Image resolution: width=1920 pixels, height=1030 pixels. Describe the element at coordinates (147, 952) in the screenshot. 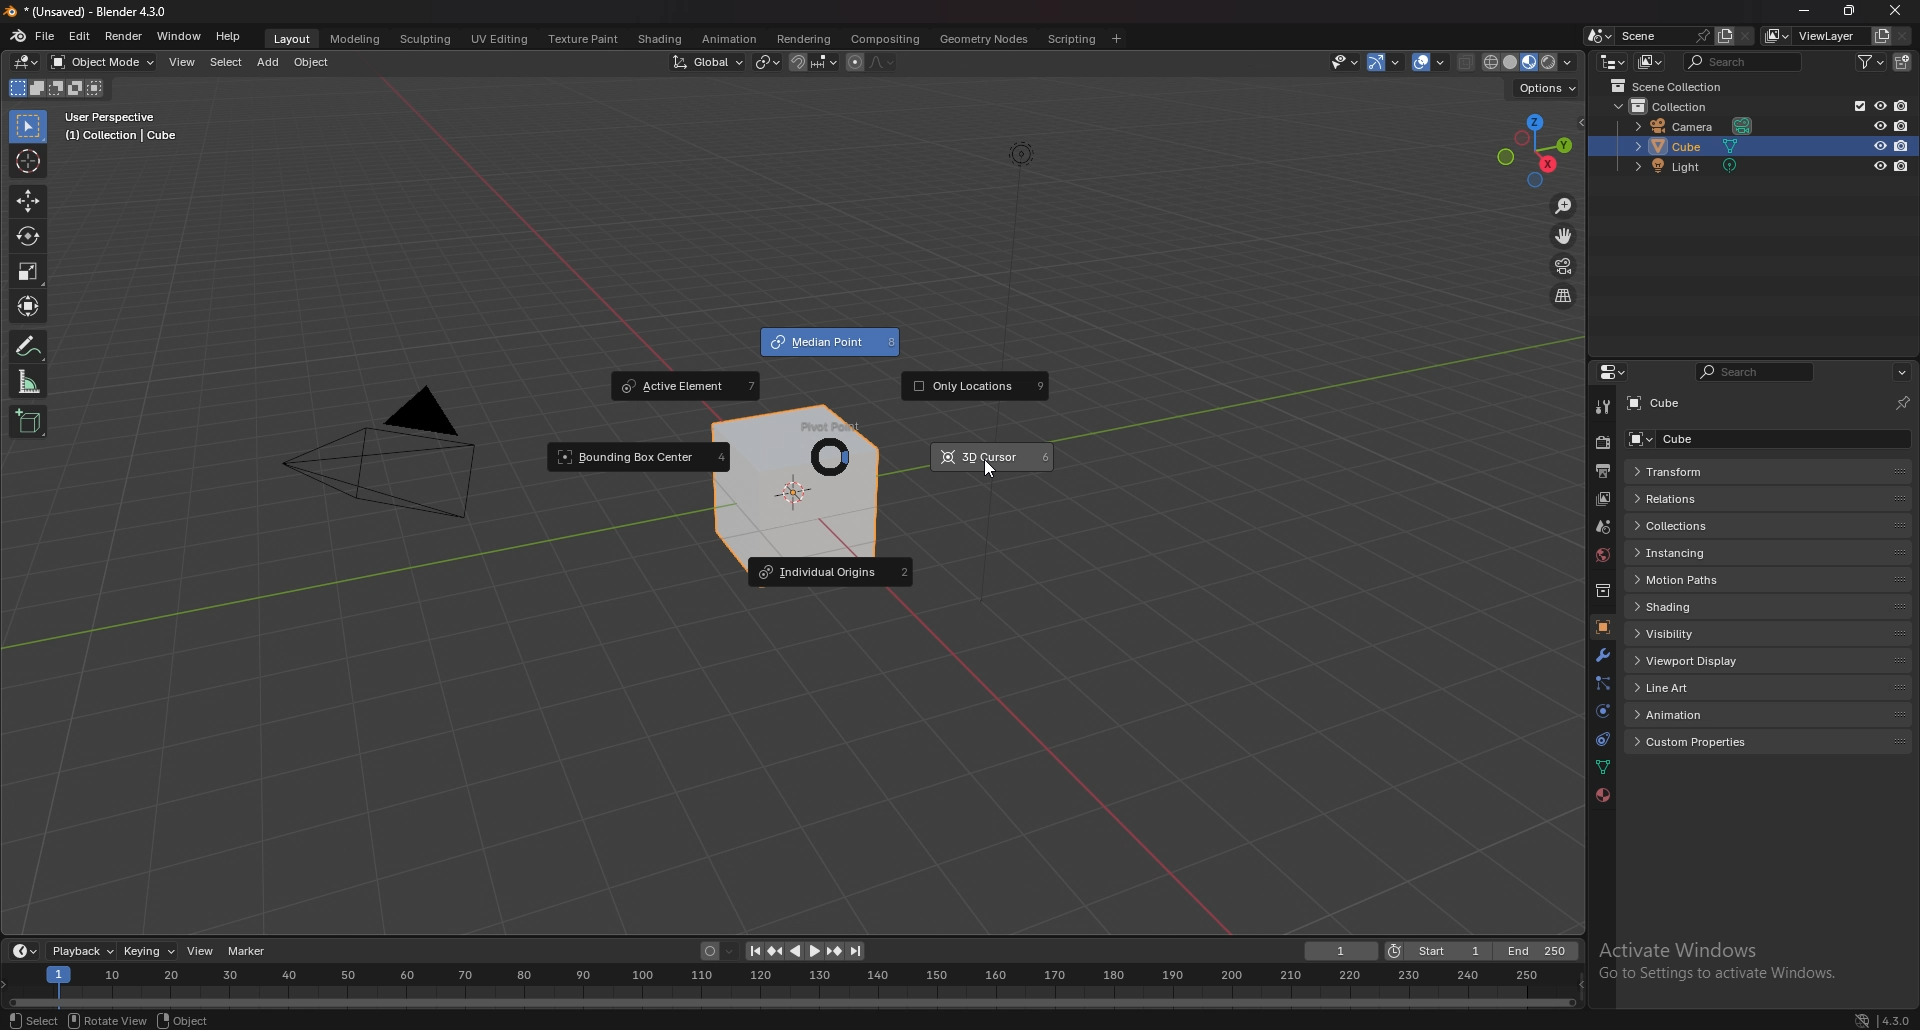

I see `keying` at that location.